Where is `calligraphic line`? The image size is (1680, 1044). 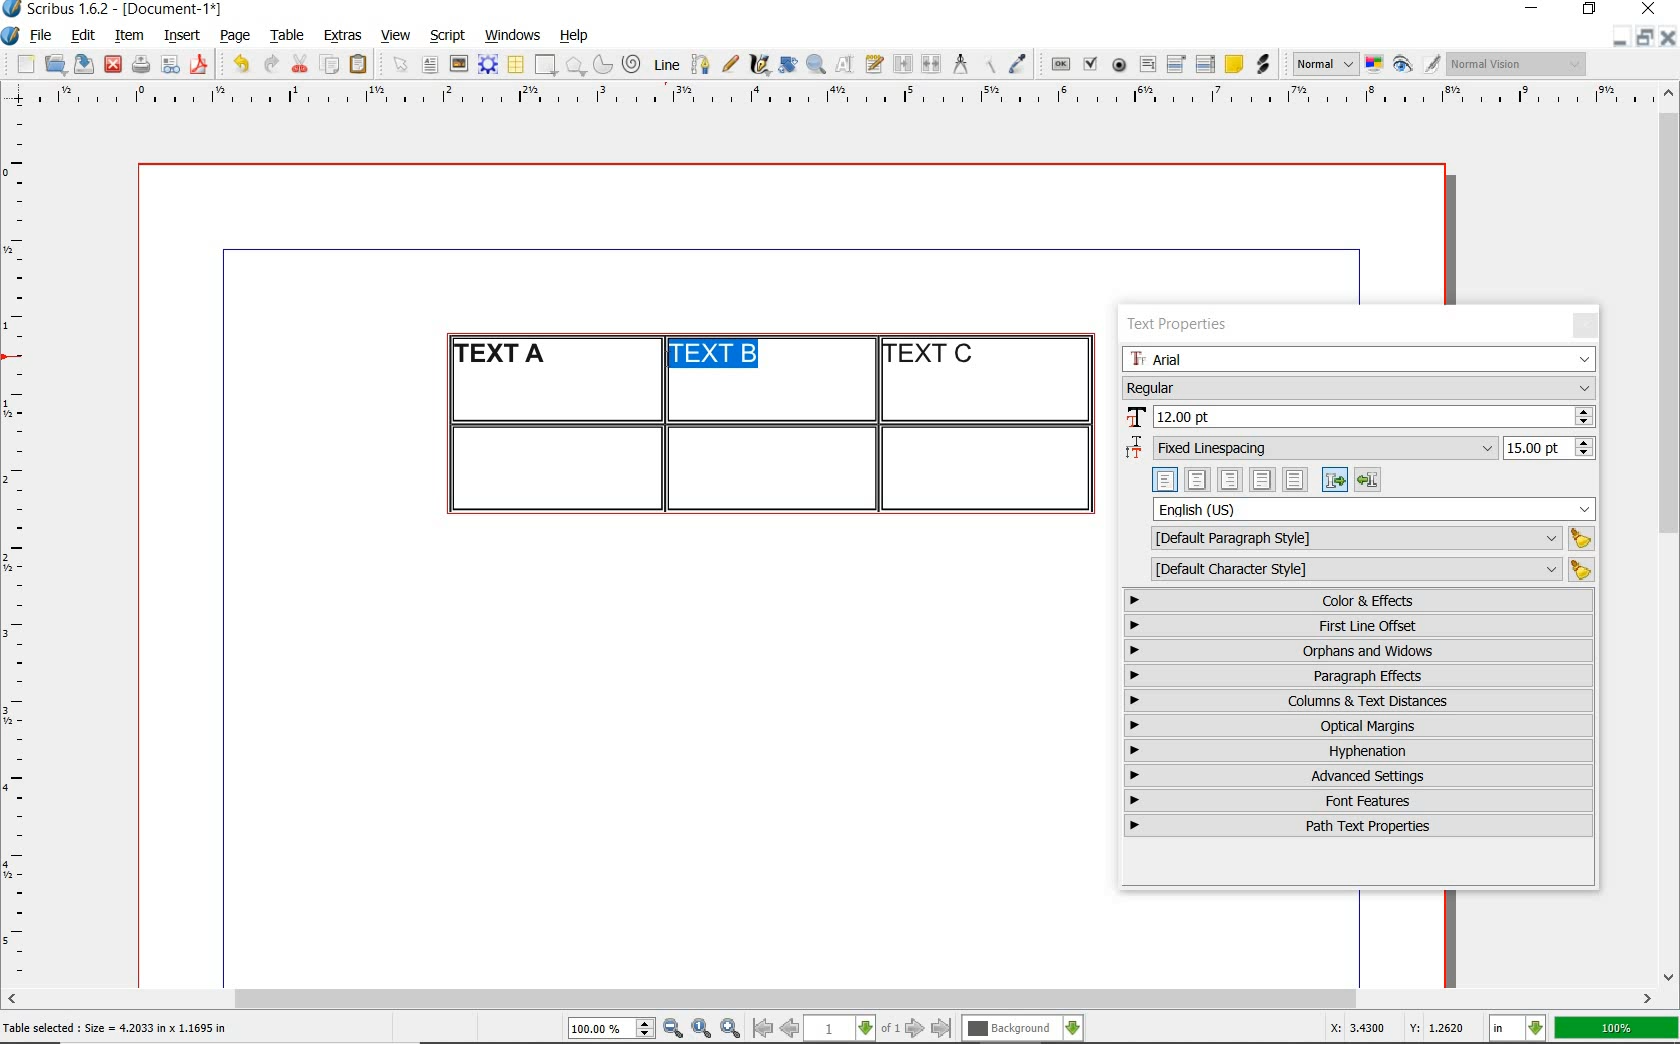 calligraphic line is located at coordinates (761, 64).